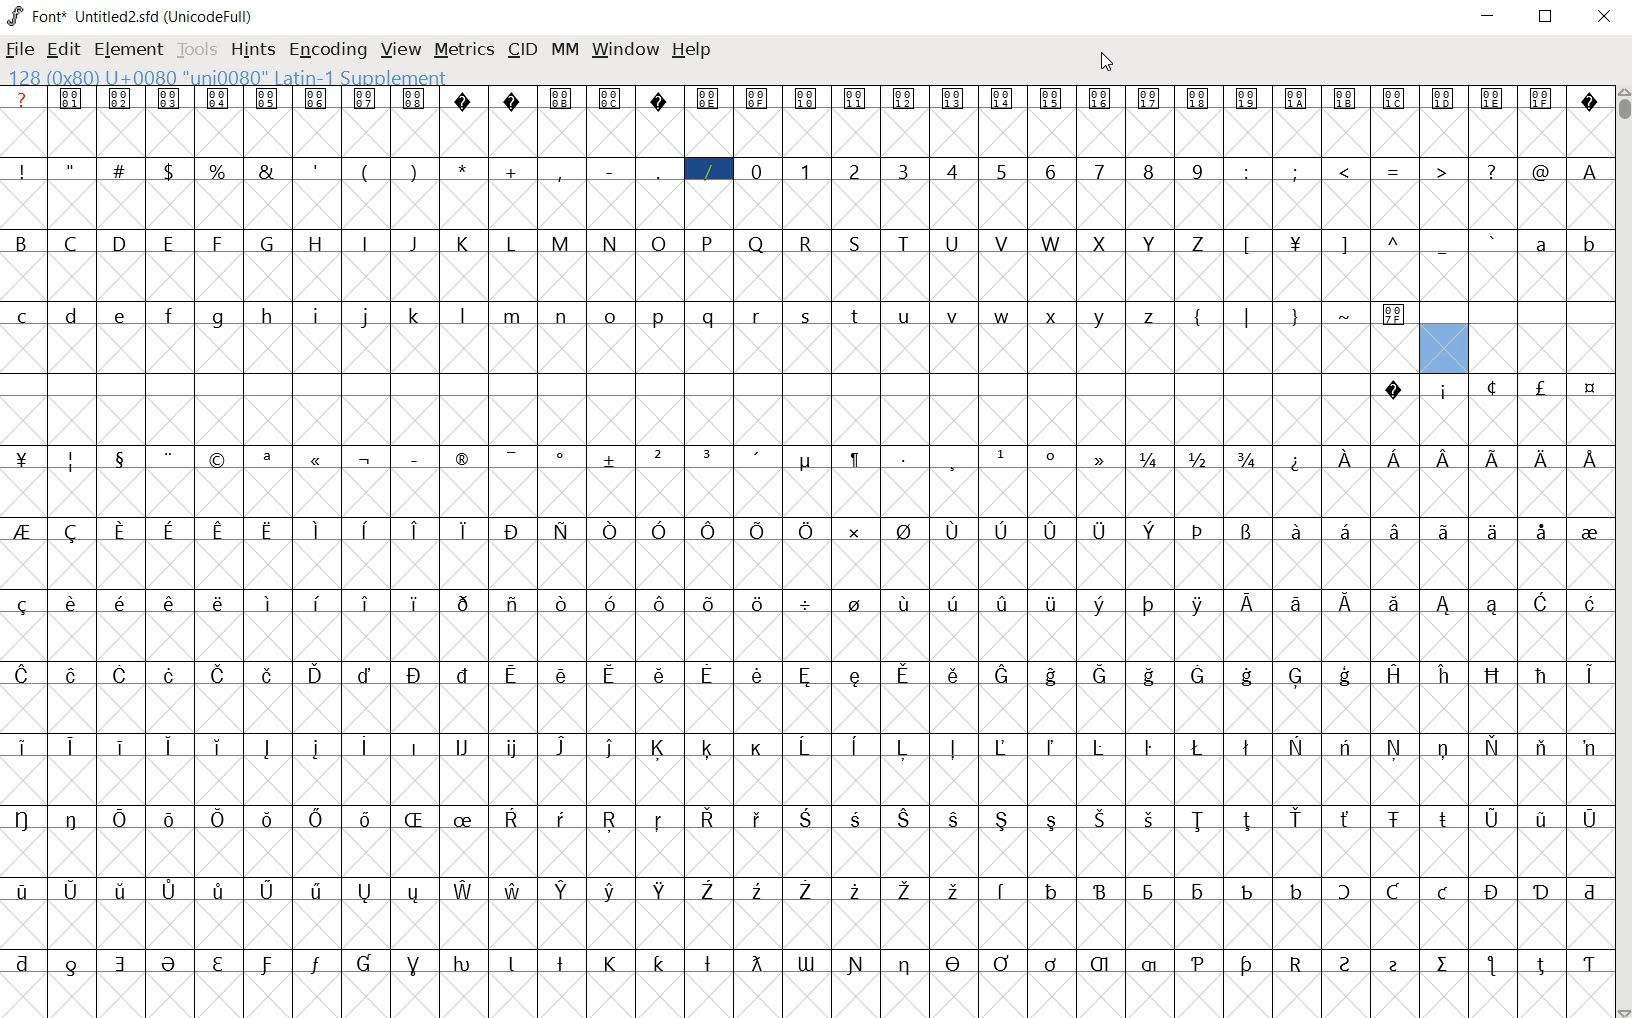  What do you see at coordinates (610, 531) in the screenshot?
I see `glyph` at bounding box center [610, 531].